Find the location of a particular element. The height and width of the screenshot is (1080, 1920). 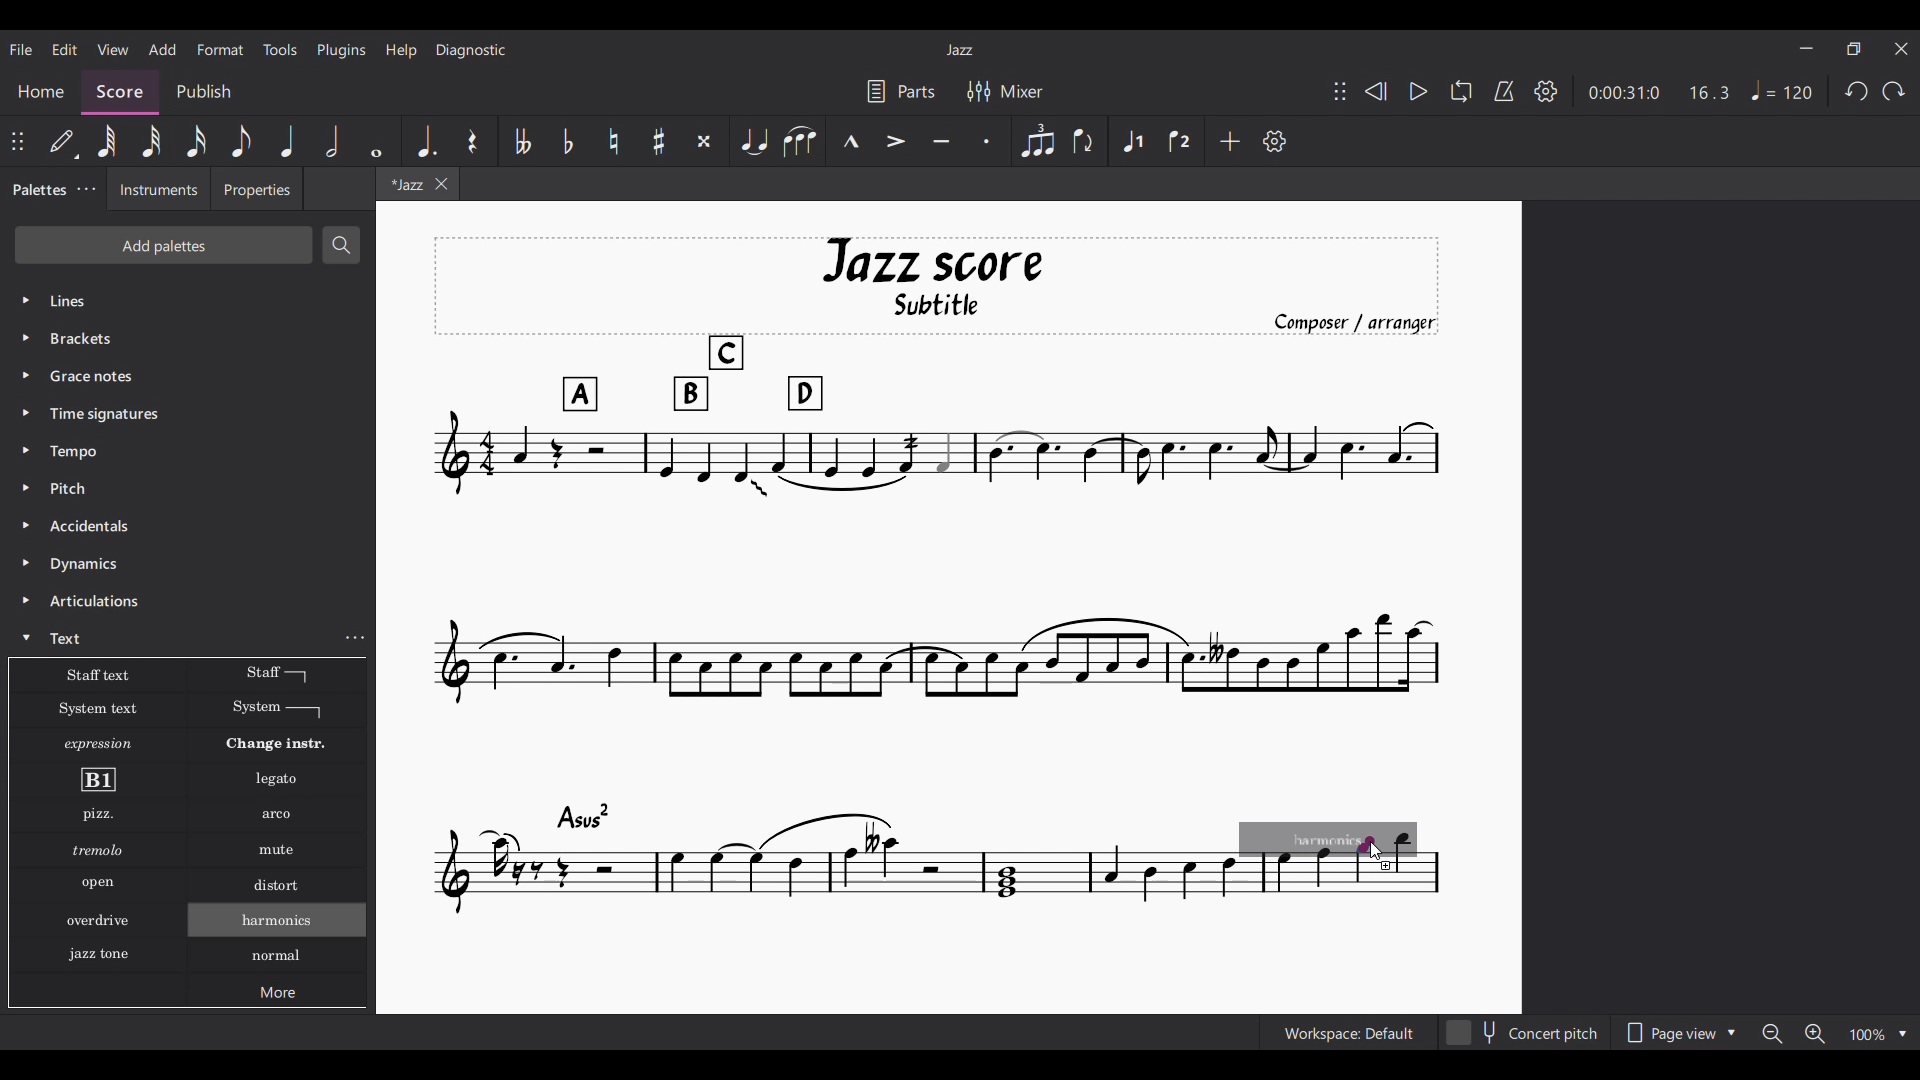

Search is located at coordinates (343, 245).